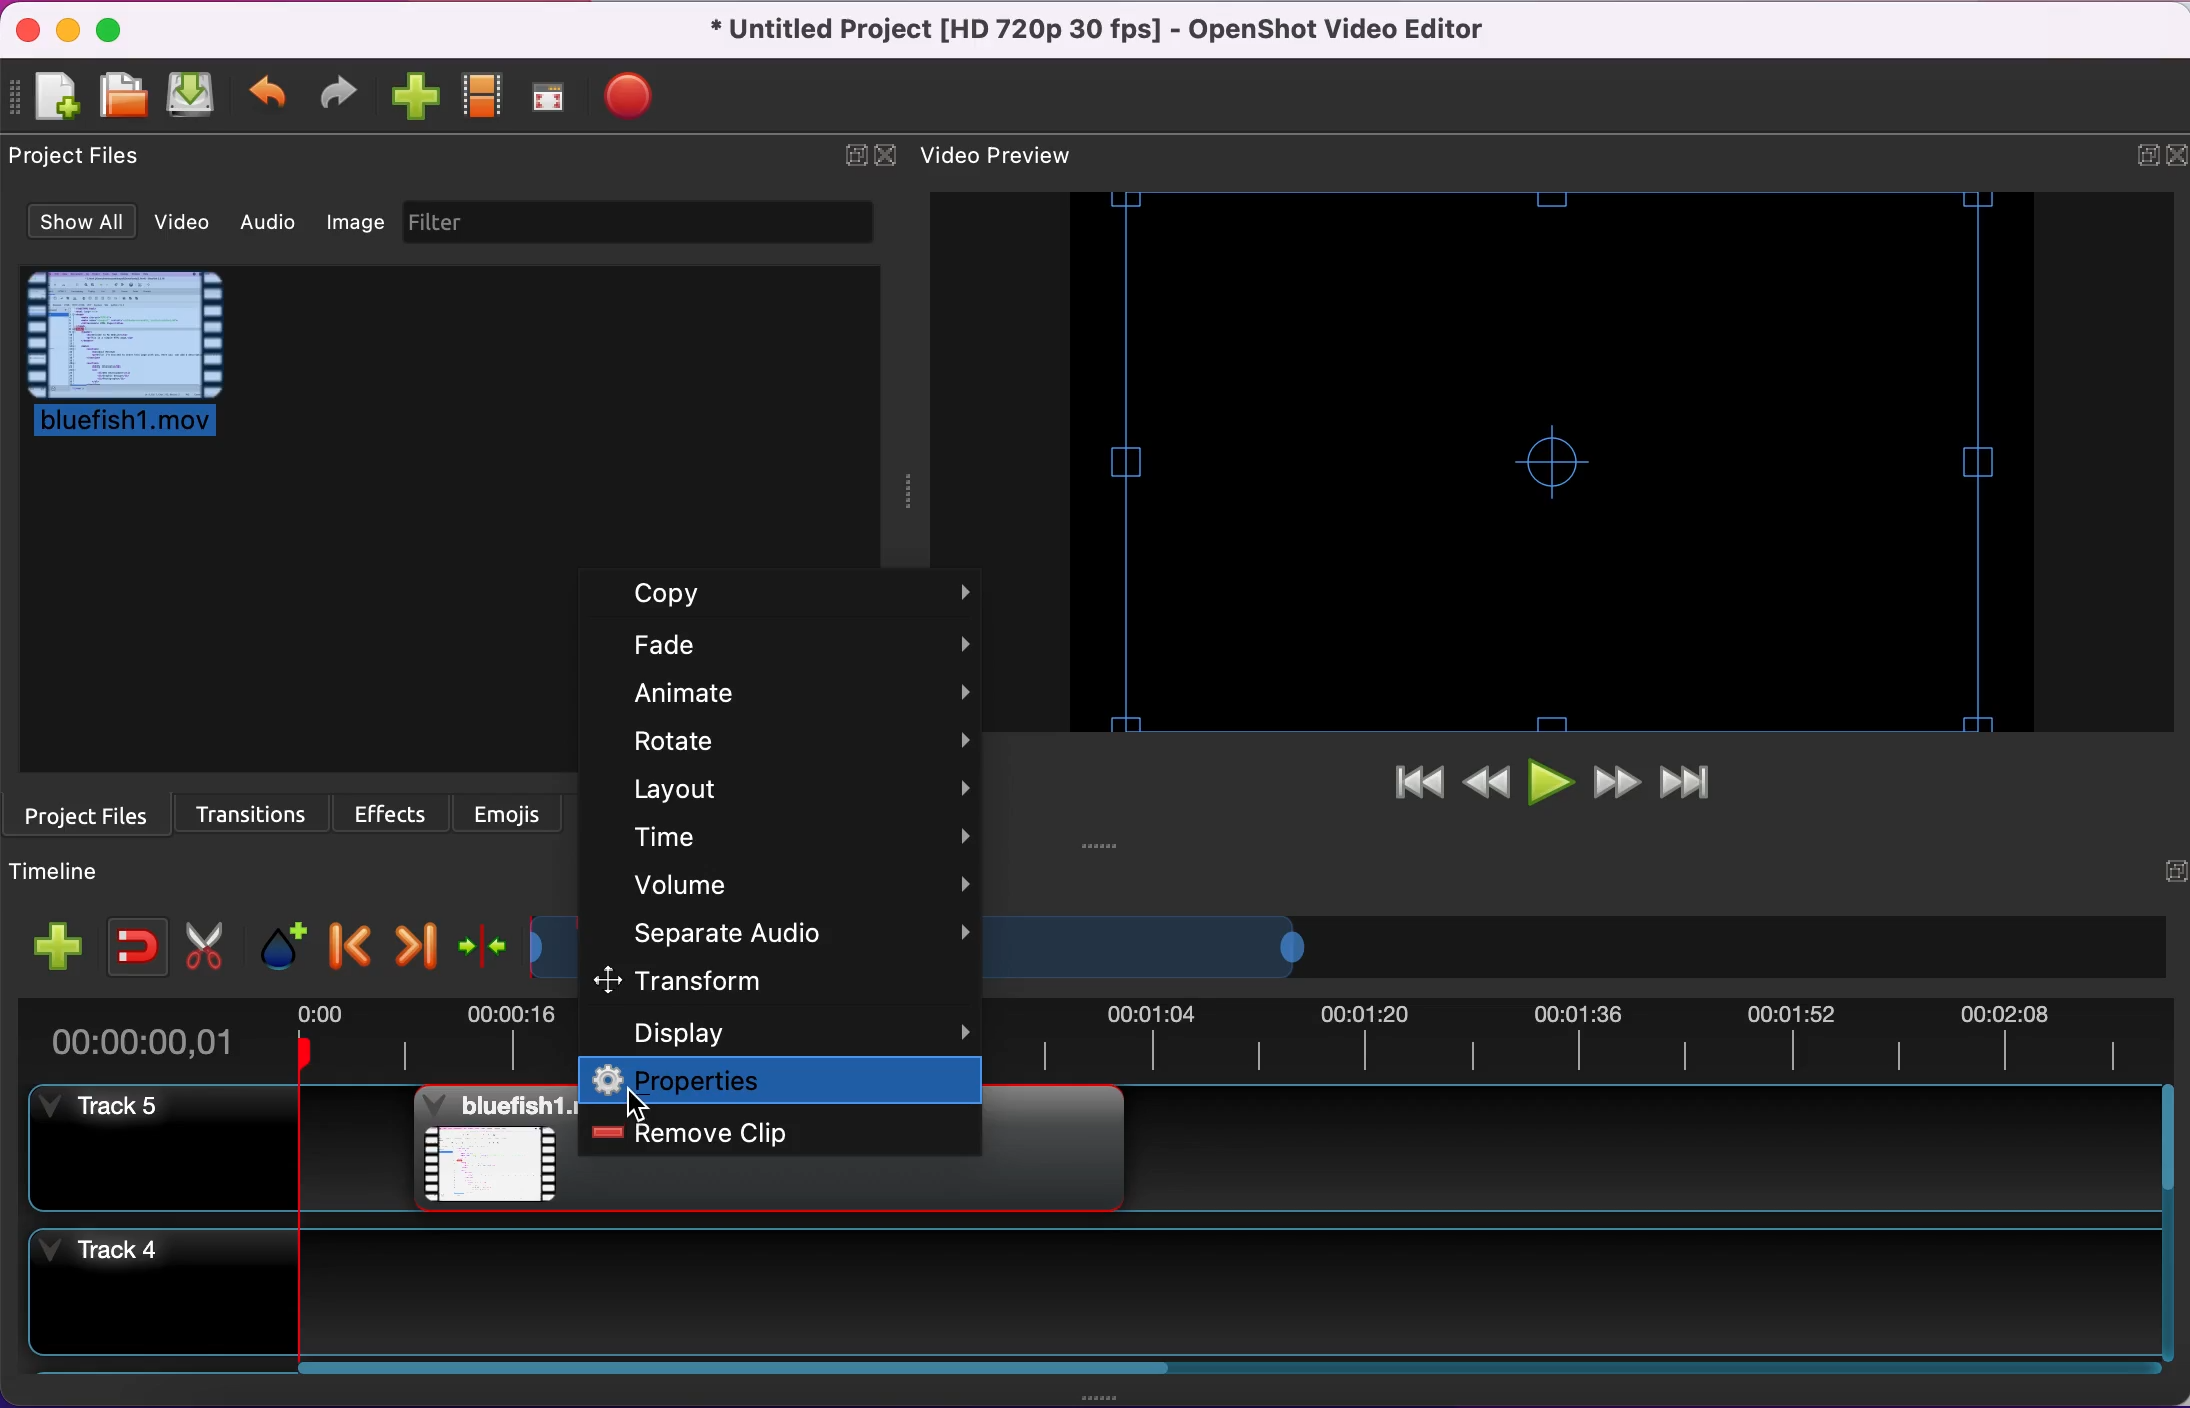  I want to click on title, so click(1099, 30).